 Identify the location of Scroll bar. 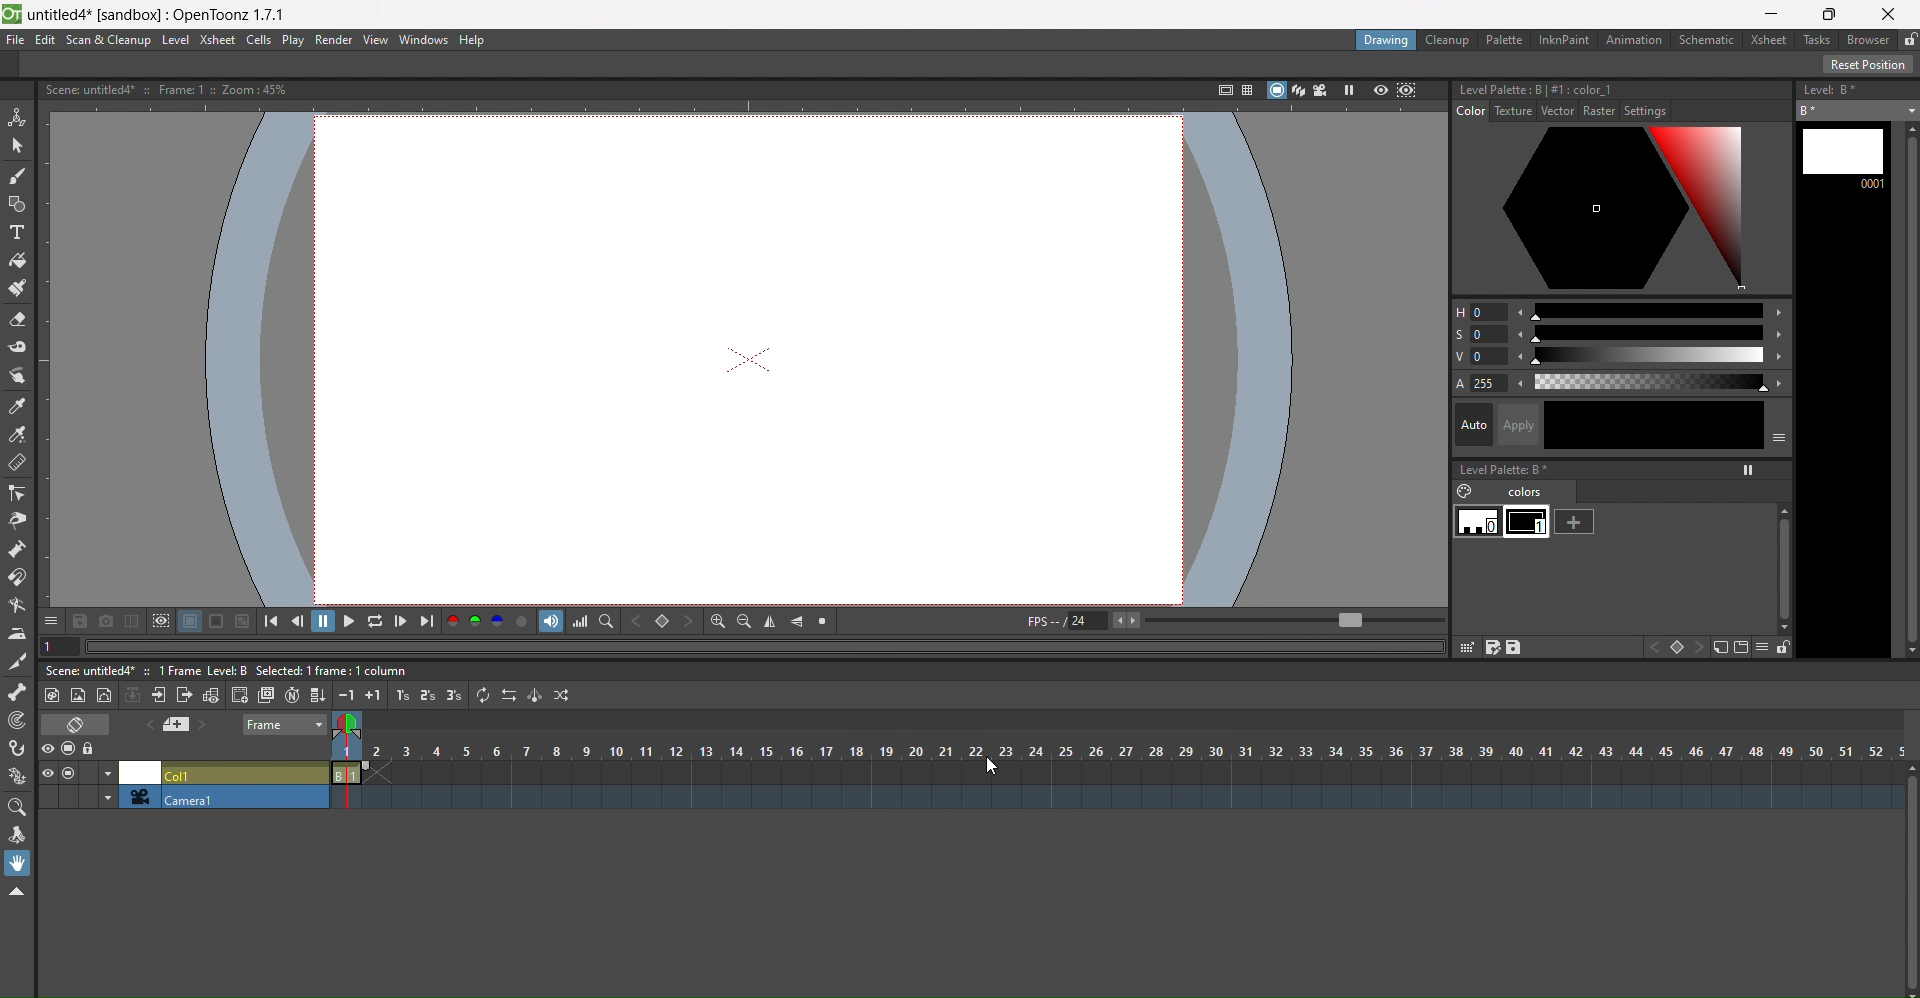
(1908, 880).